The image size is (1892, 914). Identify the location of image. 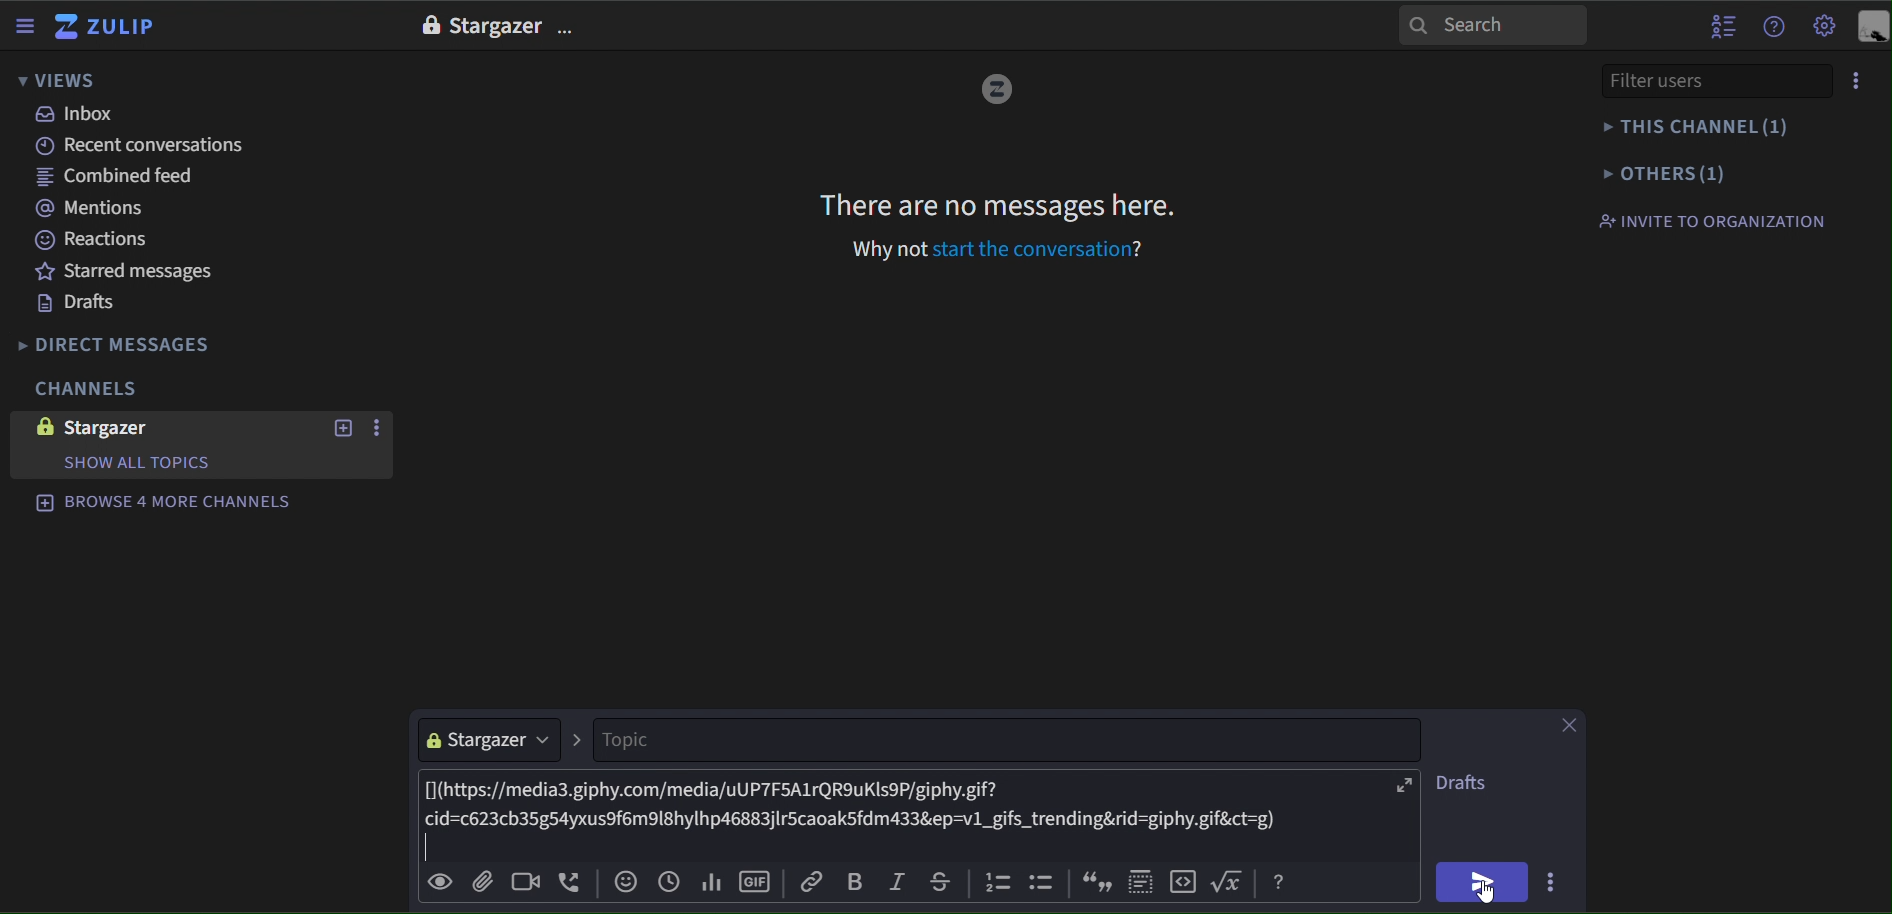
(428, 25).